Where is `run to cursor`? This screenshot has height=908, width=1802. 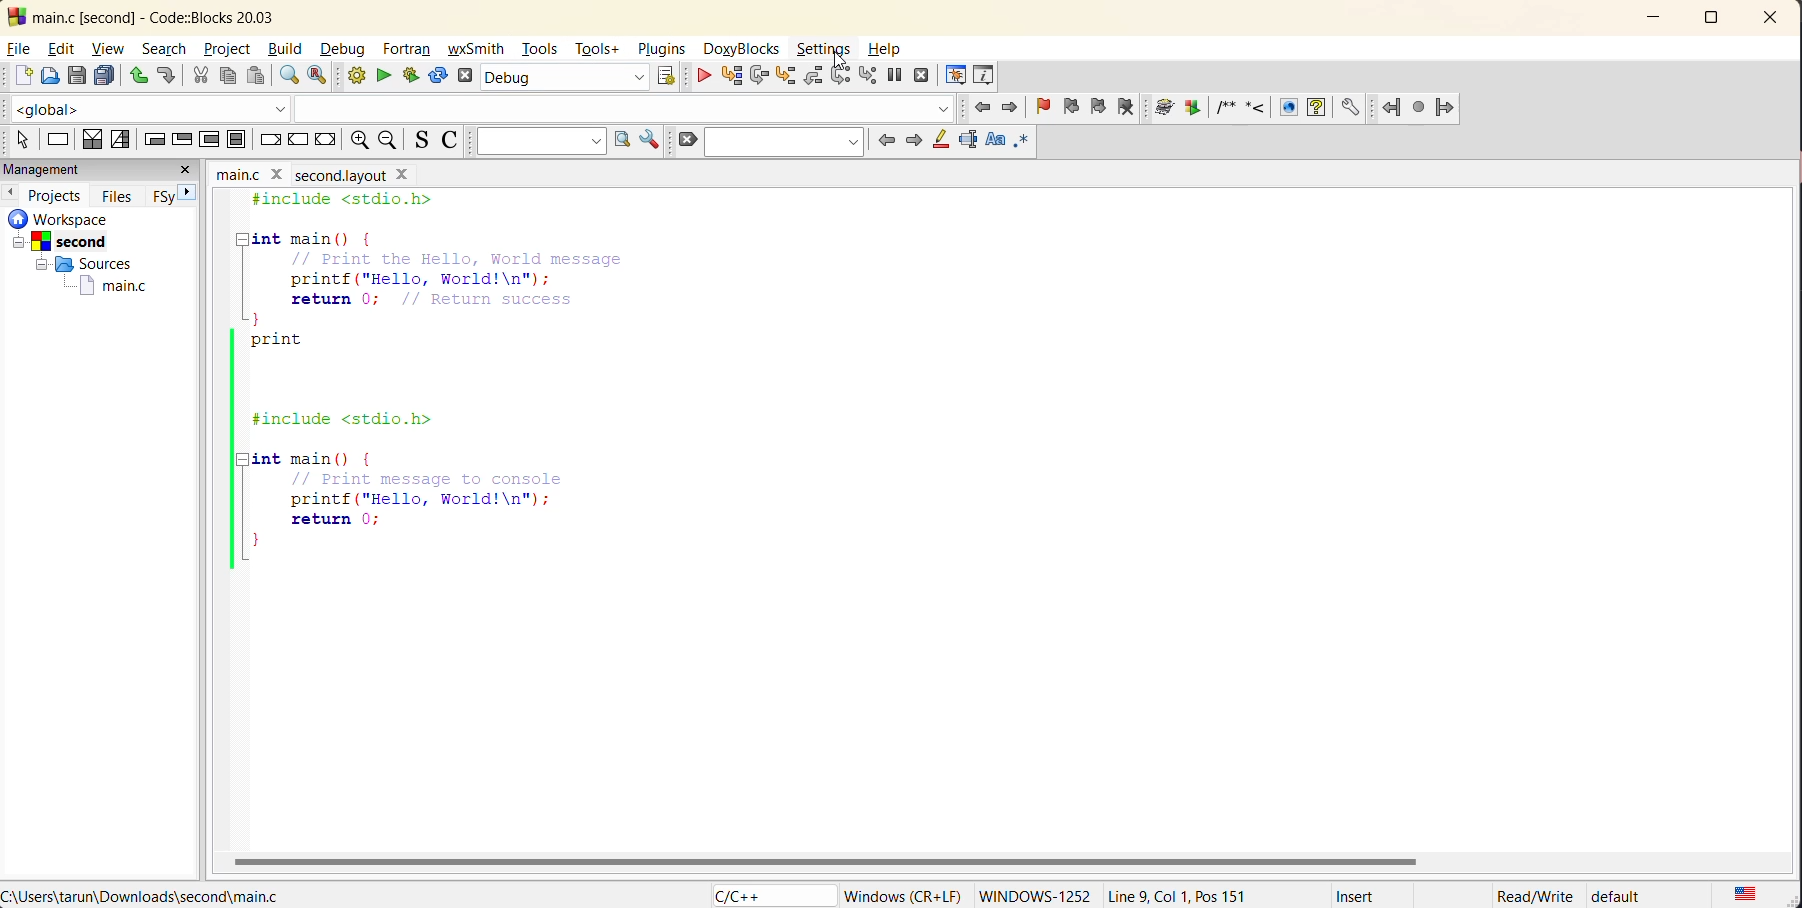
run to cursor is located at coordinates (732, 78).